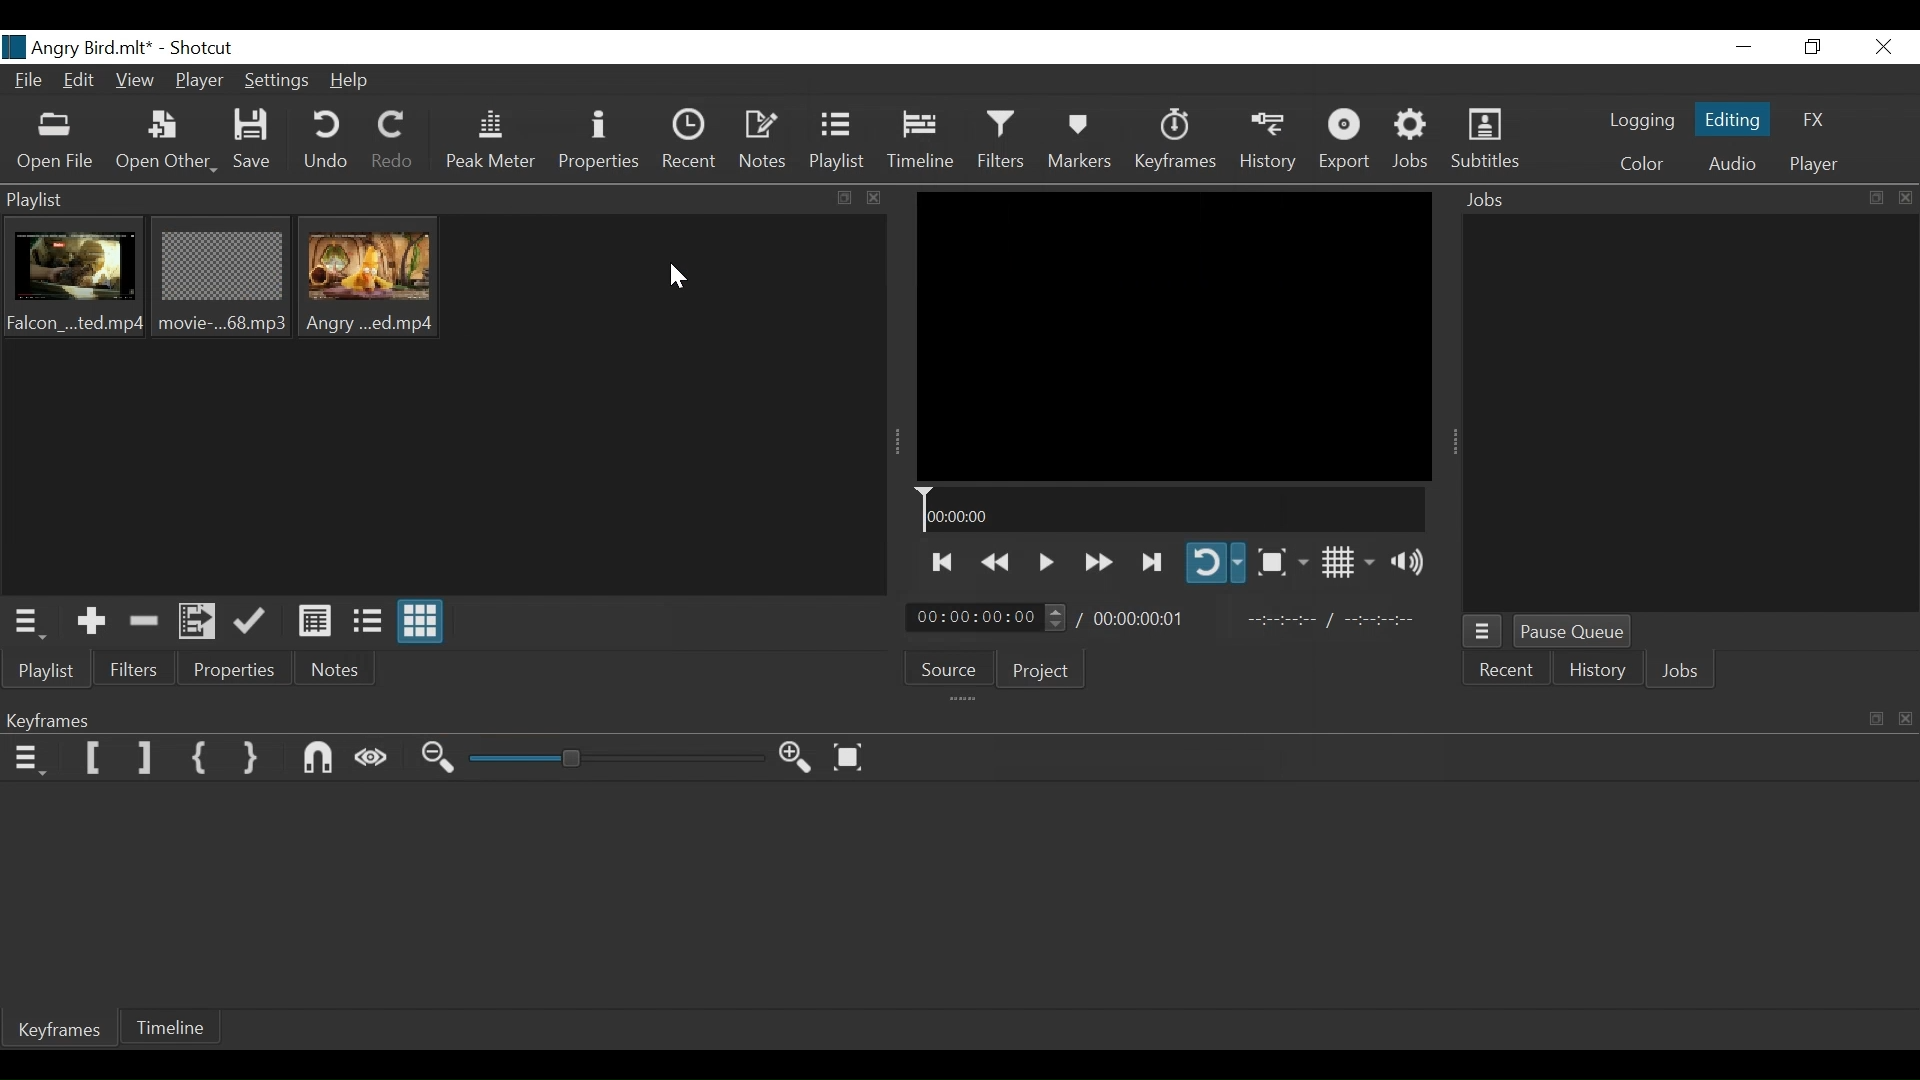 The width and height of the screenshot is (1920, 1080). What do you see at coordinates (56, 1031) in the screenshot?
I see `Keyframe` at bounding box center [56, 1031].